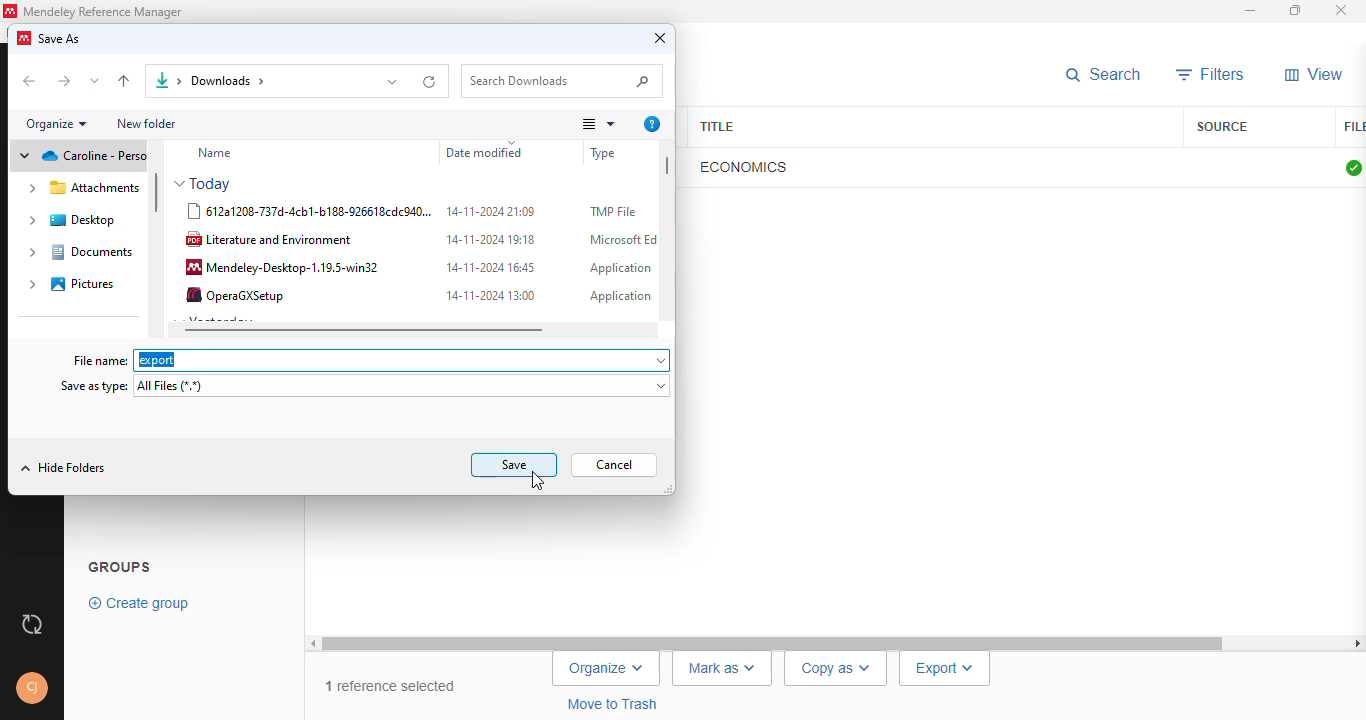 The image size is (1366, 720). What do you see at coordinates (32, 625) in the screenshot?
I see `sync` at bounding box center [32, 625].